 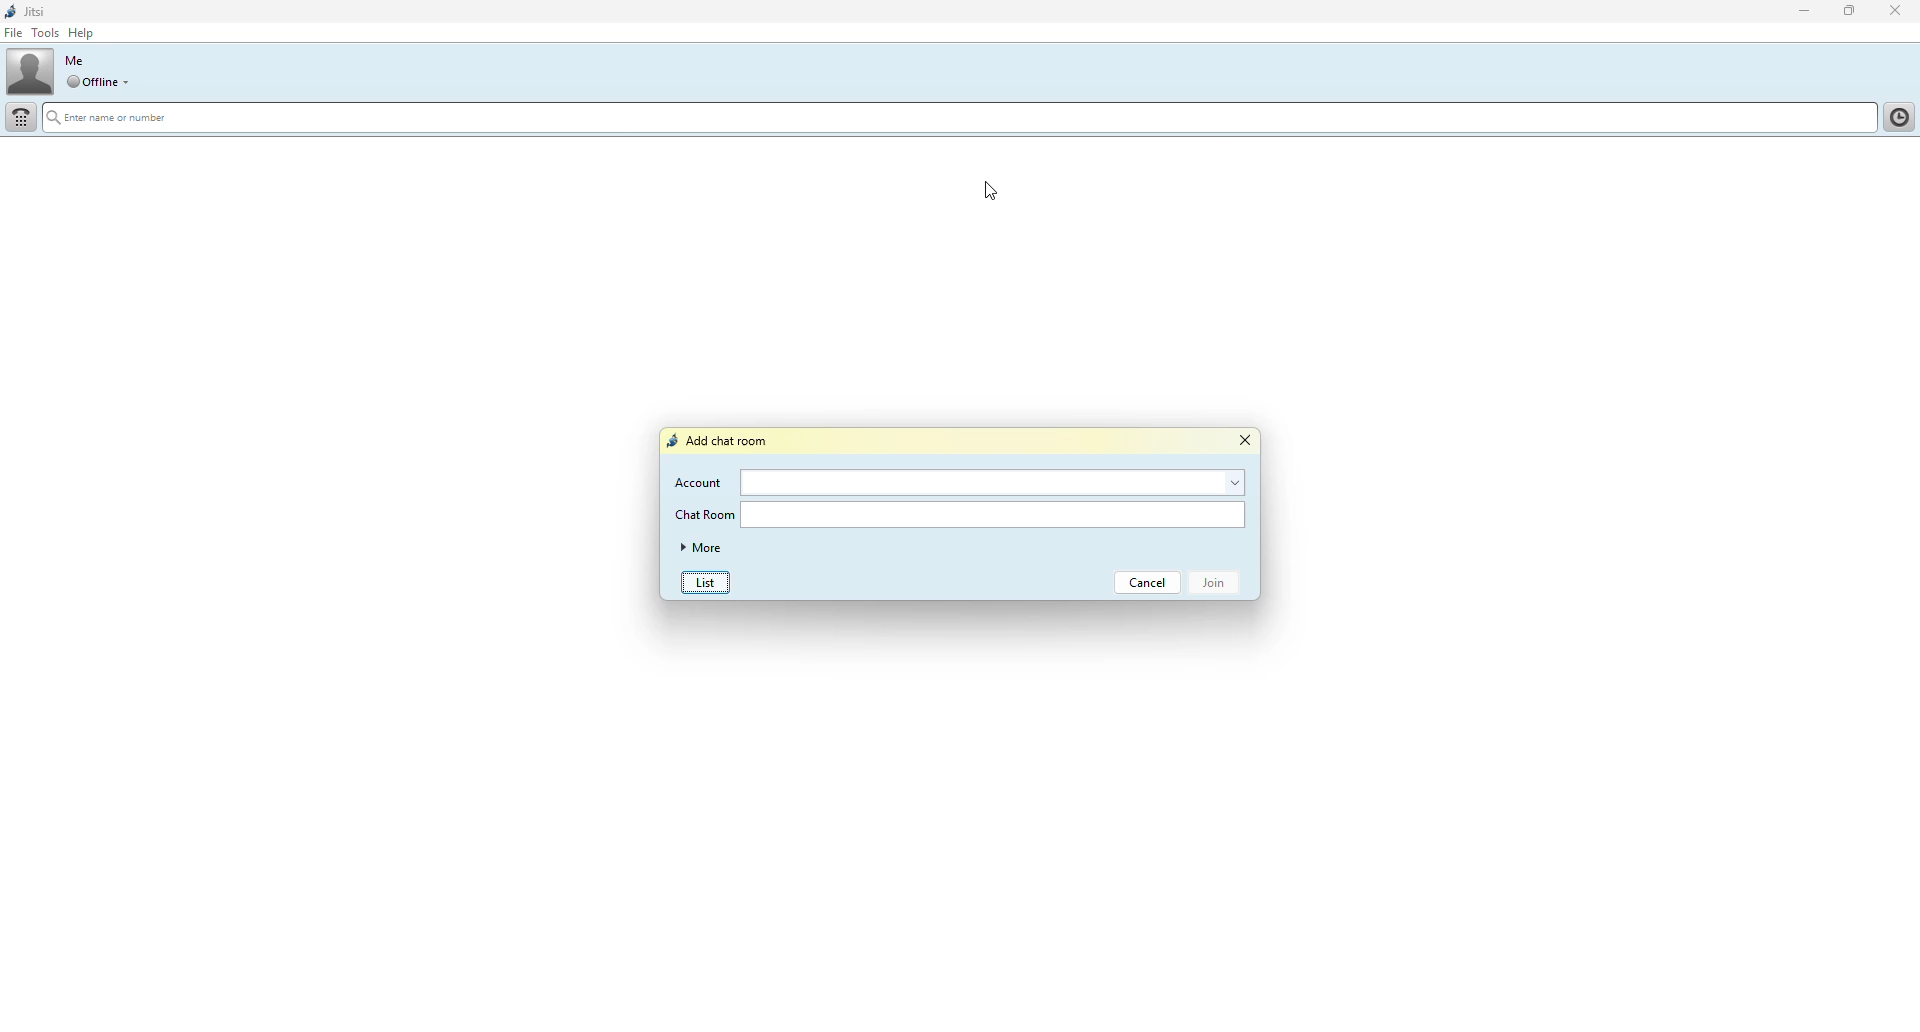 What do you see at coordinates (46, 32) in the screenshot?
I see `tools` at bounding box center [46, 32].